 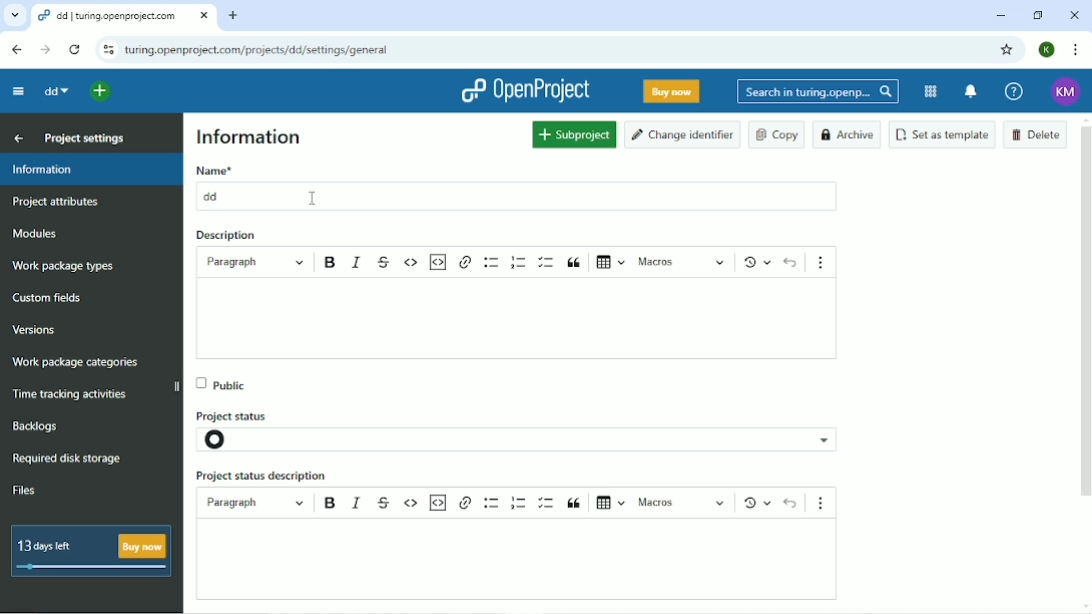 What do you see at coordinates (528, 560) in the screenshot?
I see `text boc` at bounding box center [528, 560].